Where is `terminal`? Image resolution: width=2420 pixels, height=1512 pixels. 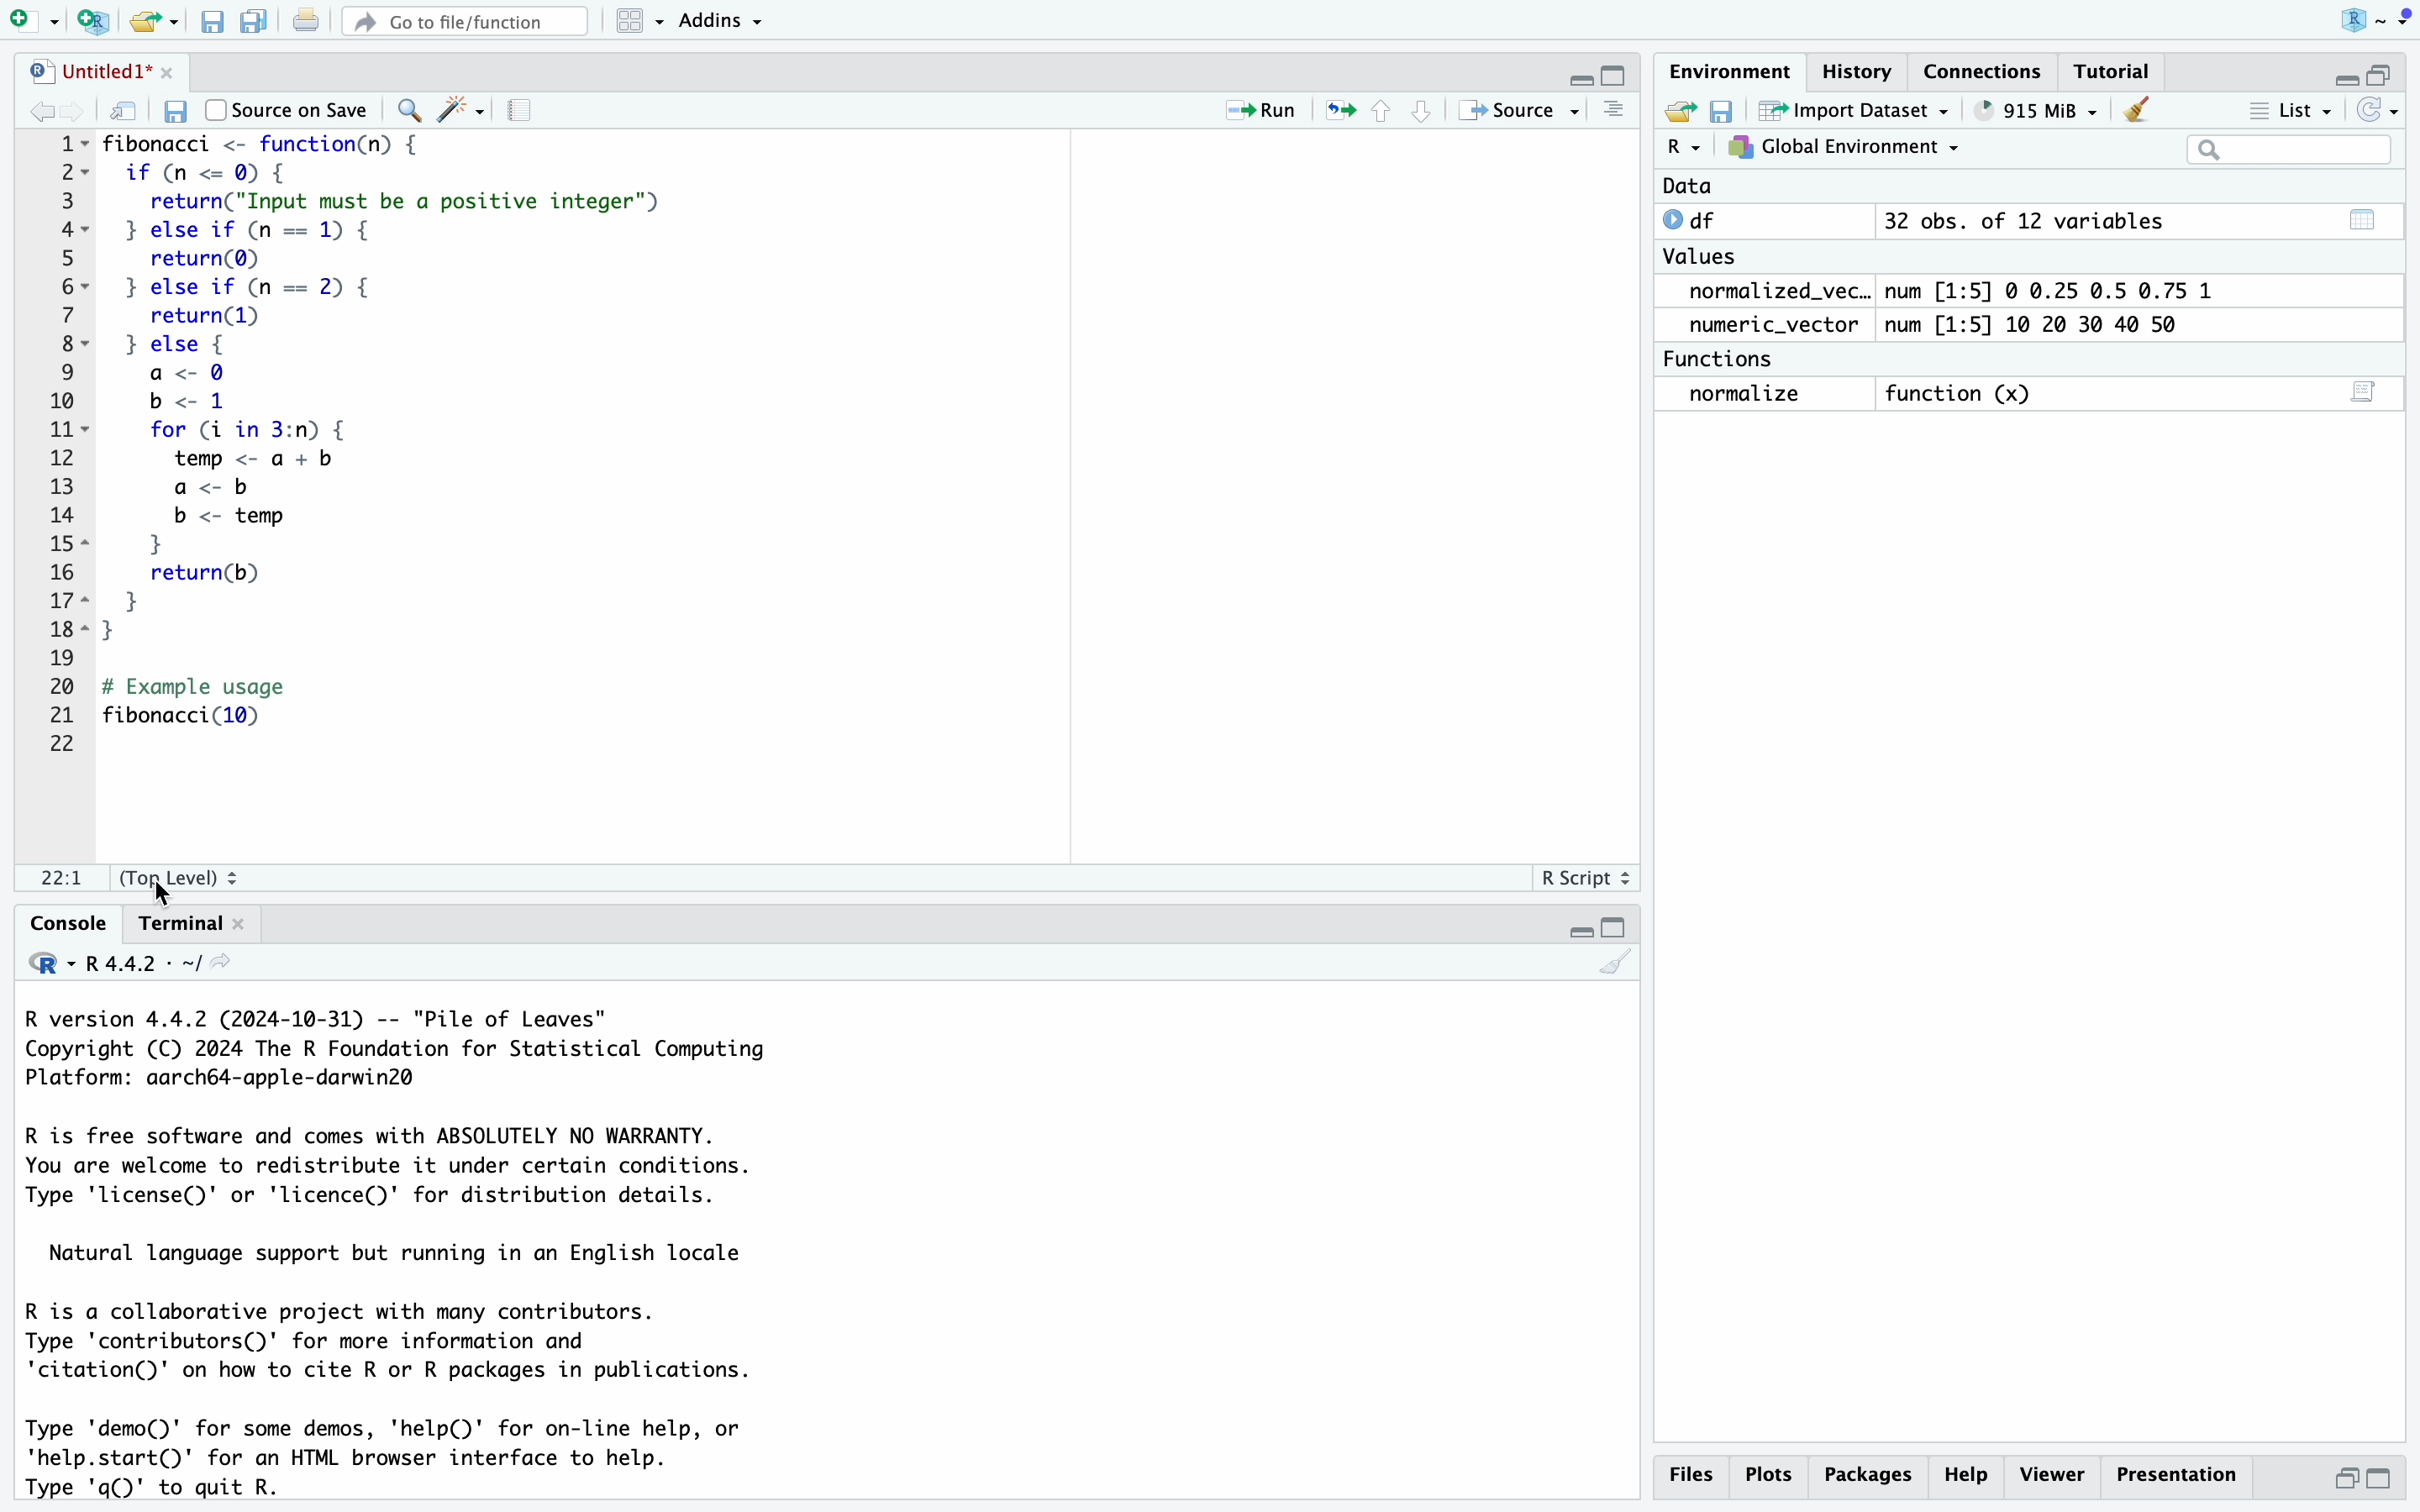 terminal is located at coordinates (196, 922).